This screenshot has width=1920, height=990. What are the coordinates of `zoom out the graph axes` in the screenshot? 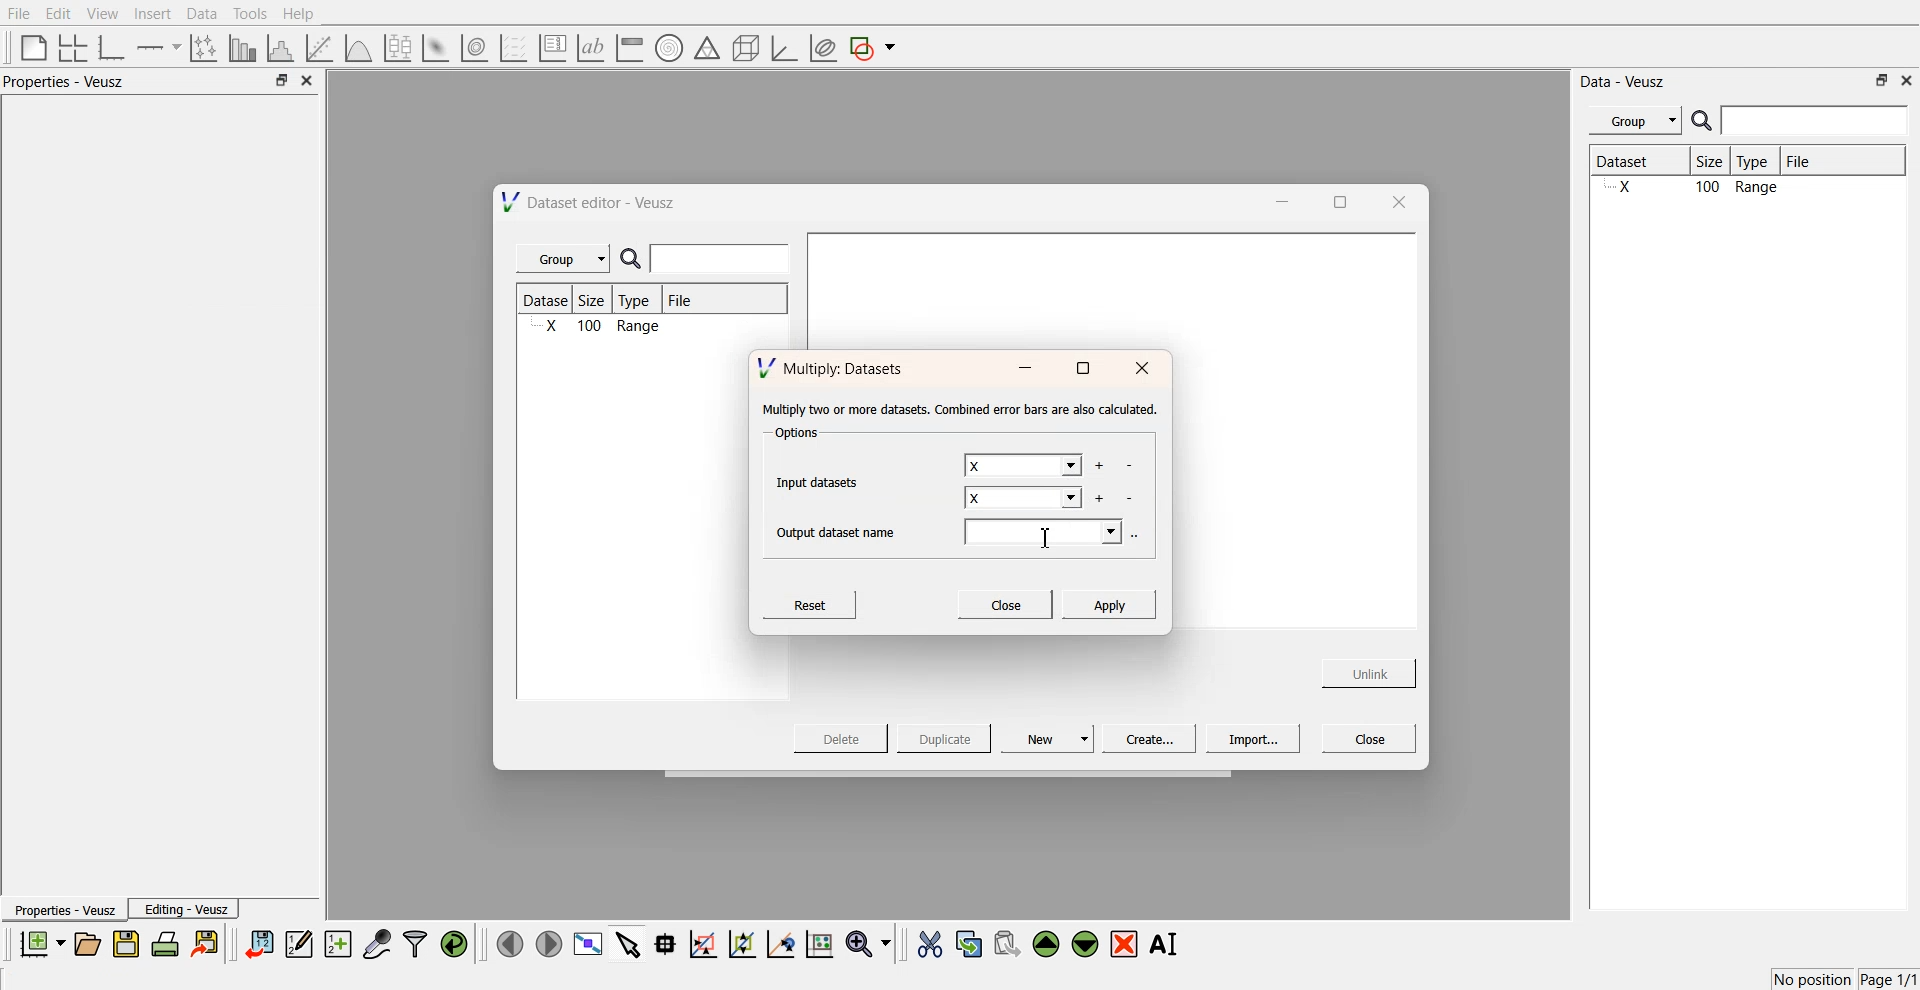 It's located at (740, 943).